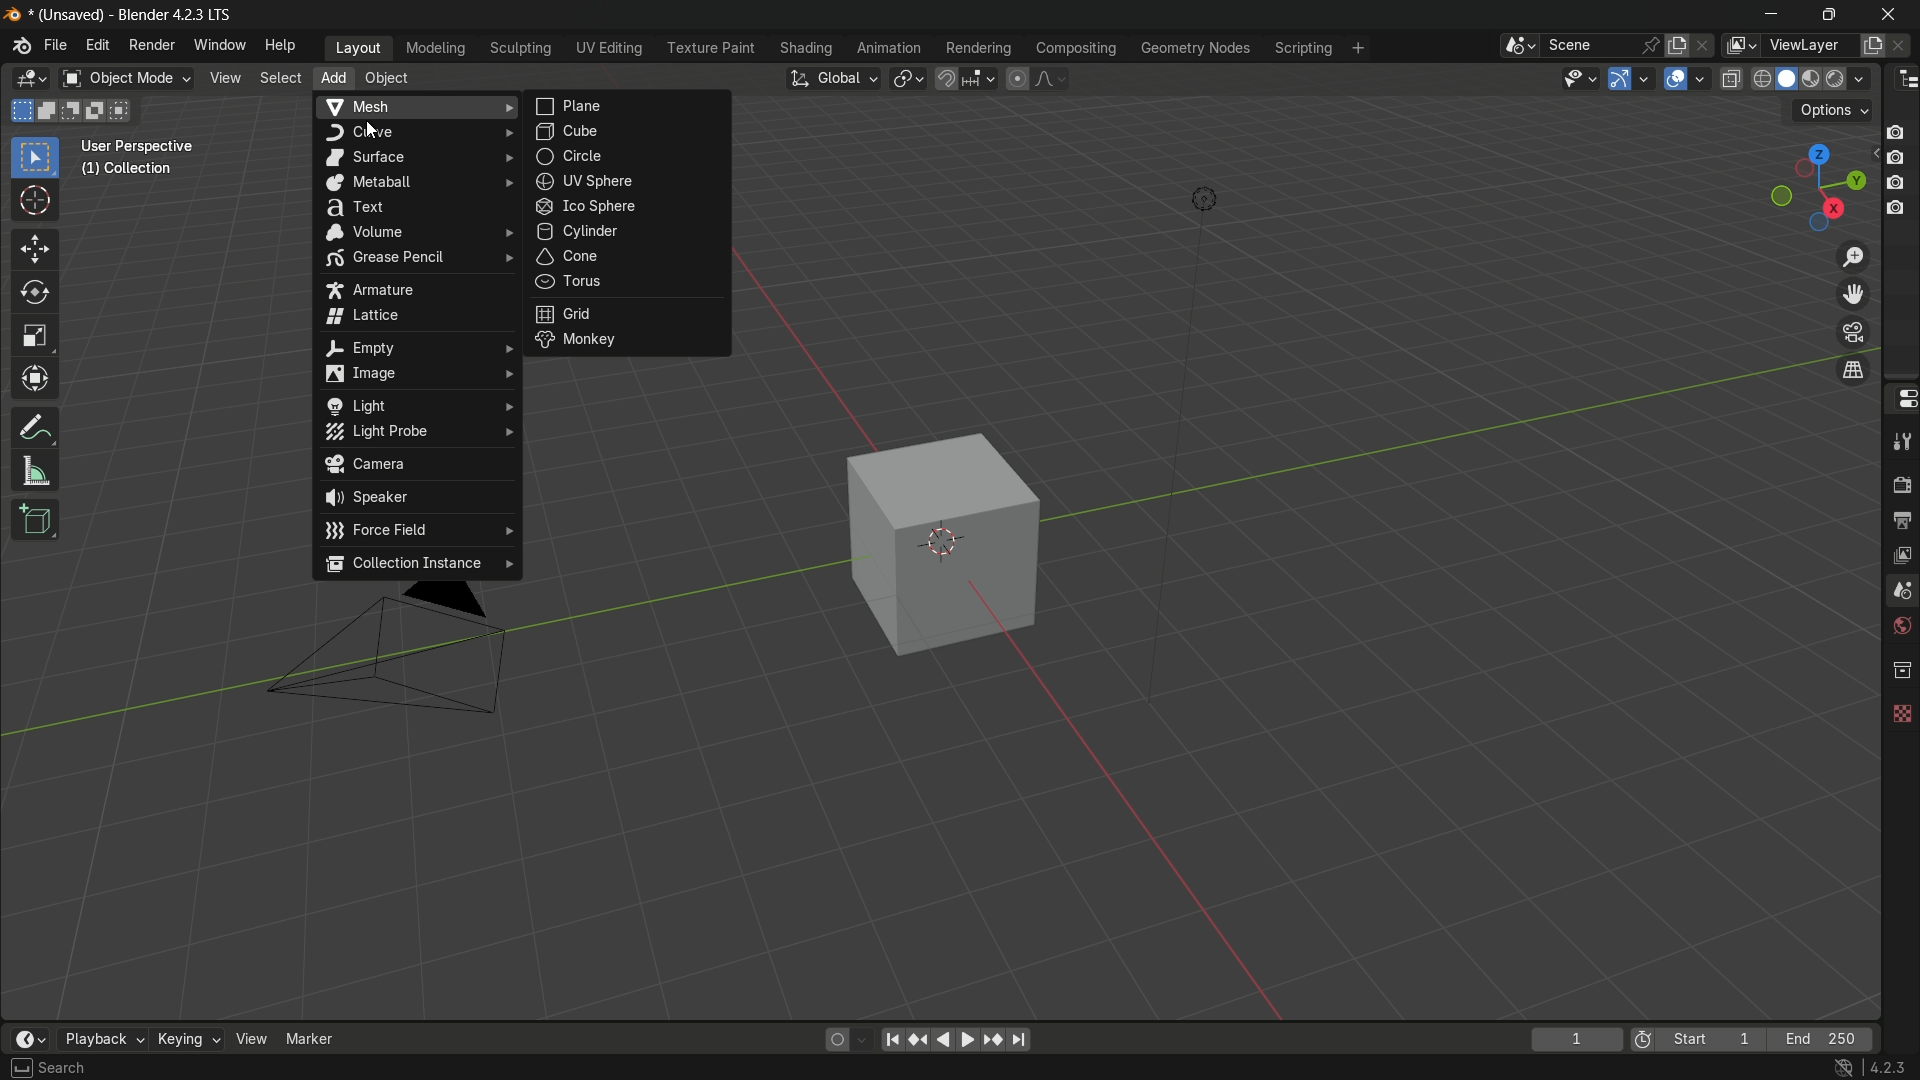 This screenshot has height=1080, width=1920. What do you see at coordinates (279, 78) in the screenshot?
I see `select` at bounding box center [279, 78].